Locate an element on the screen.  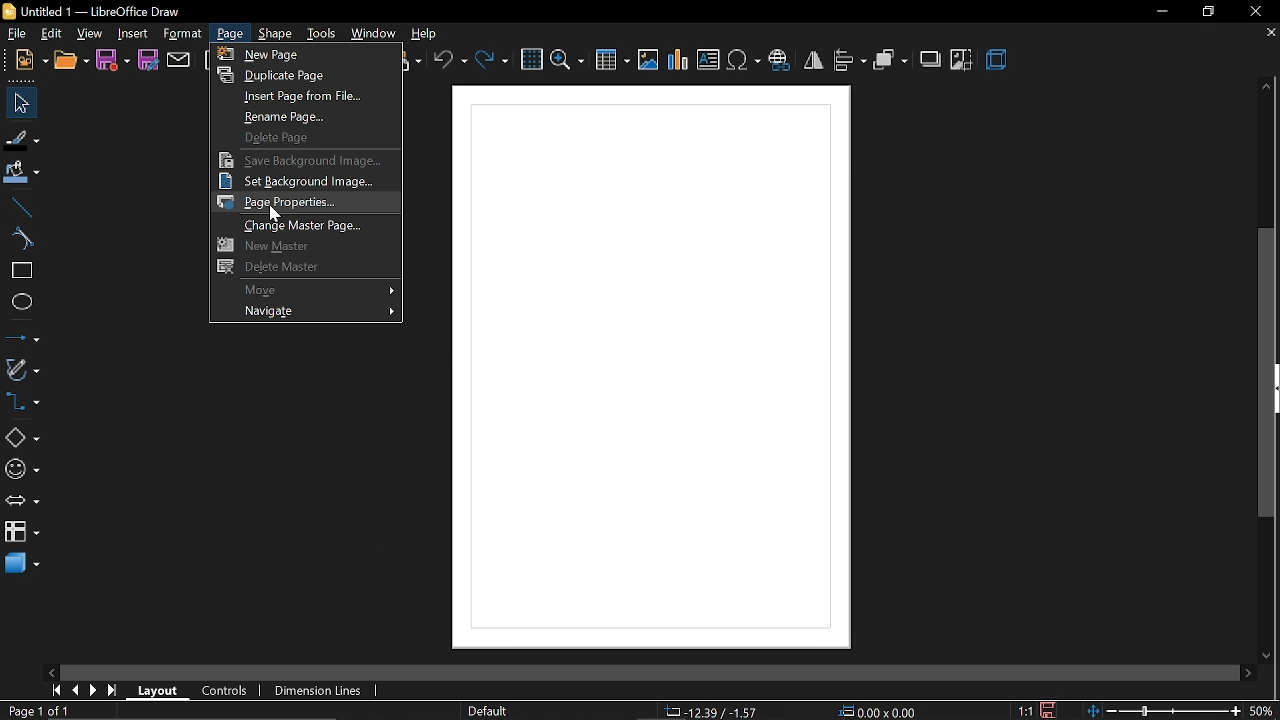
close is located at coordinates (1257, 14).